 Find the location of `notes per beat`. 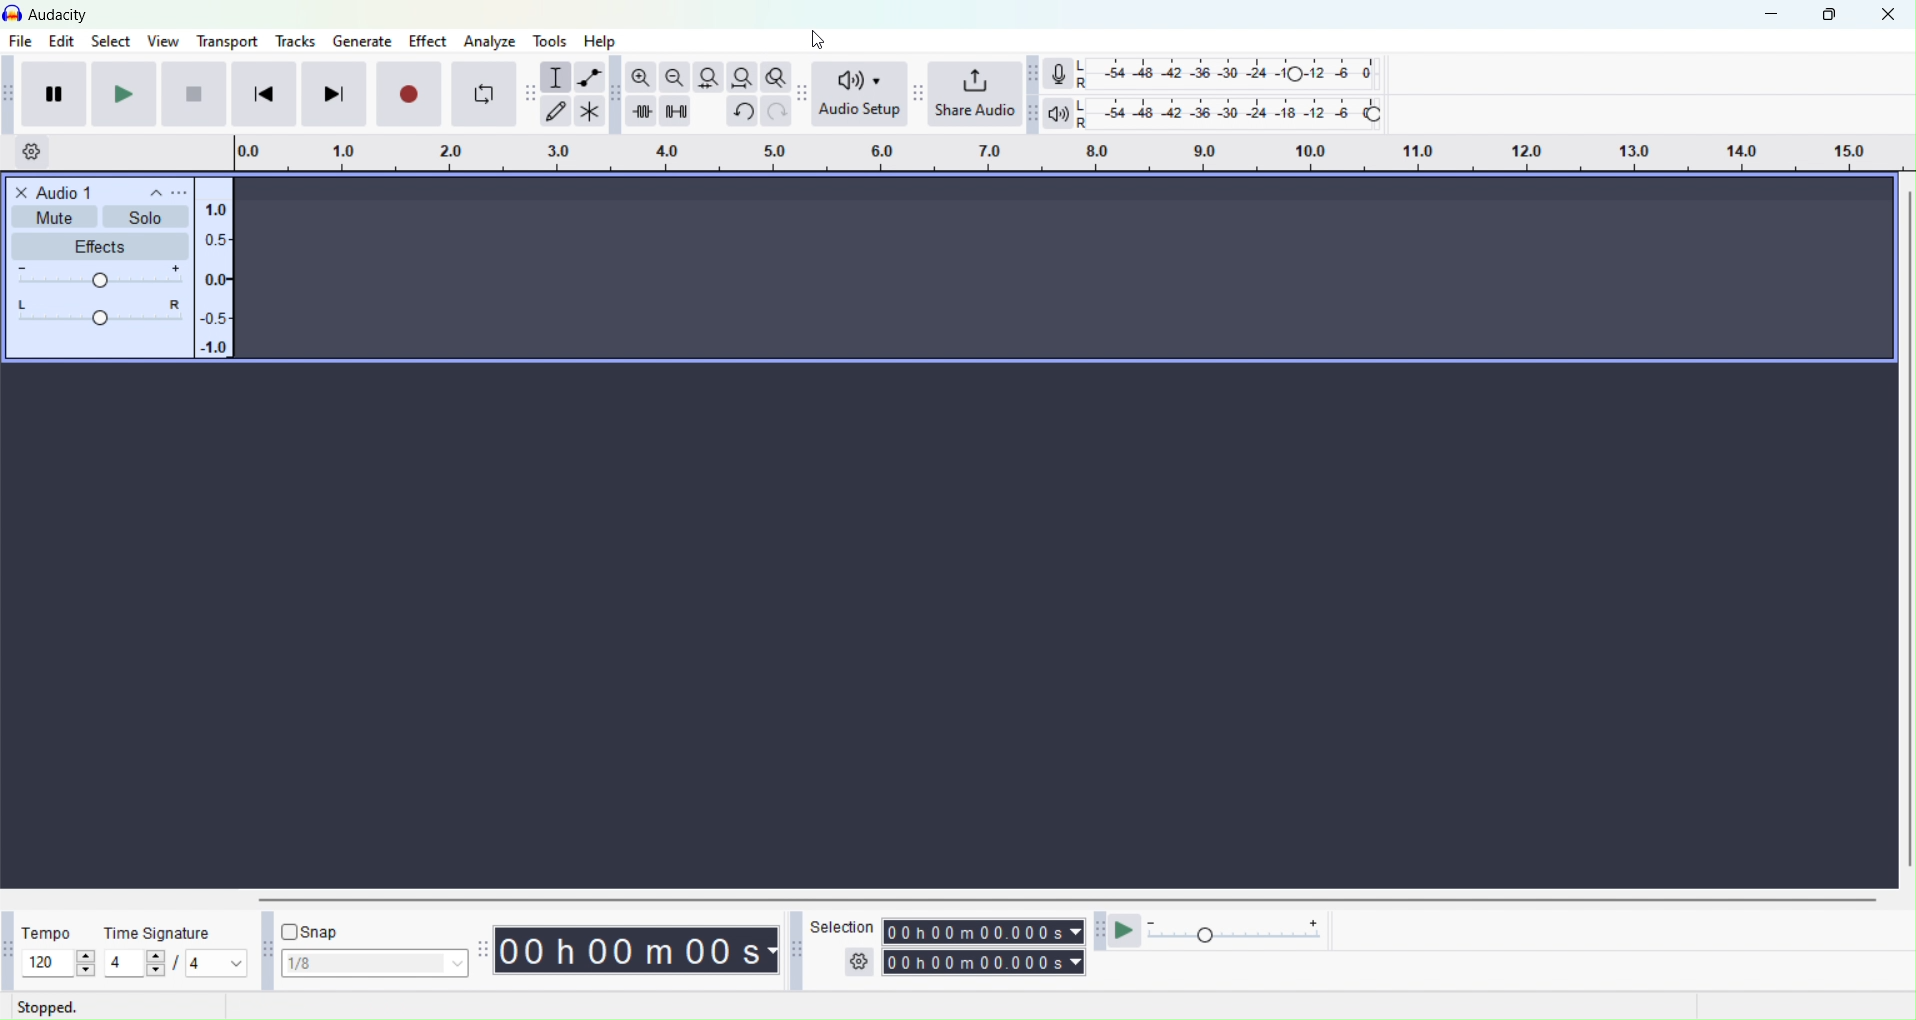

notes per beat is located at coordinates (217, 962).